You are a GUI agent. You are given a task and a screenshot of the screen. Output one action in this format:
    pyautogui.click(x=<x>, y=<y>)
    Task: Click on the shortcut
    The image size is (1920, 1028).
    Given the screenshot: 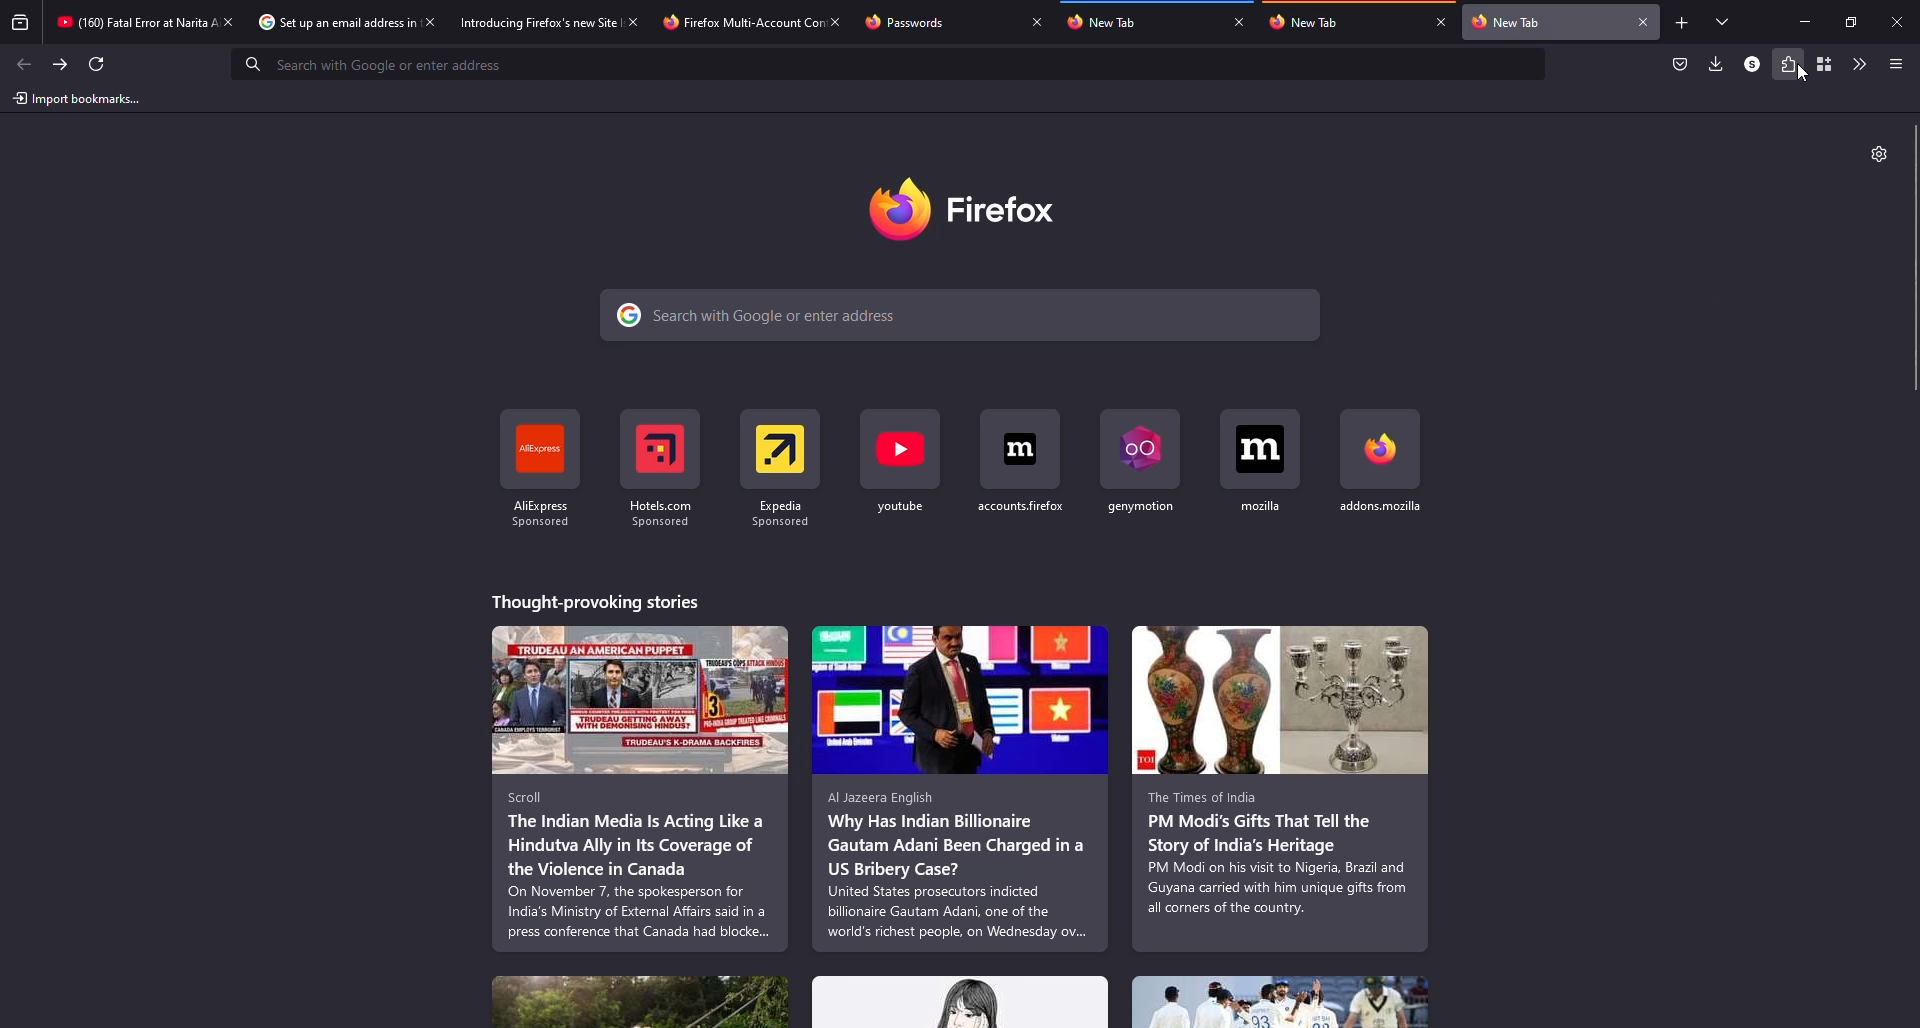 What is the action you would take?
    pyautogui.click(x=1383, y=470)
    